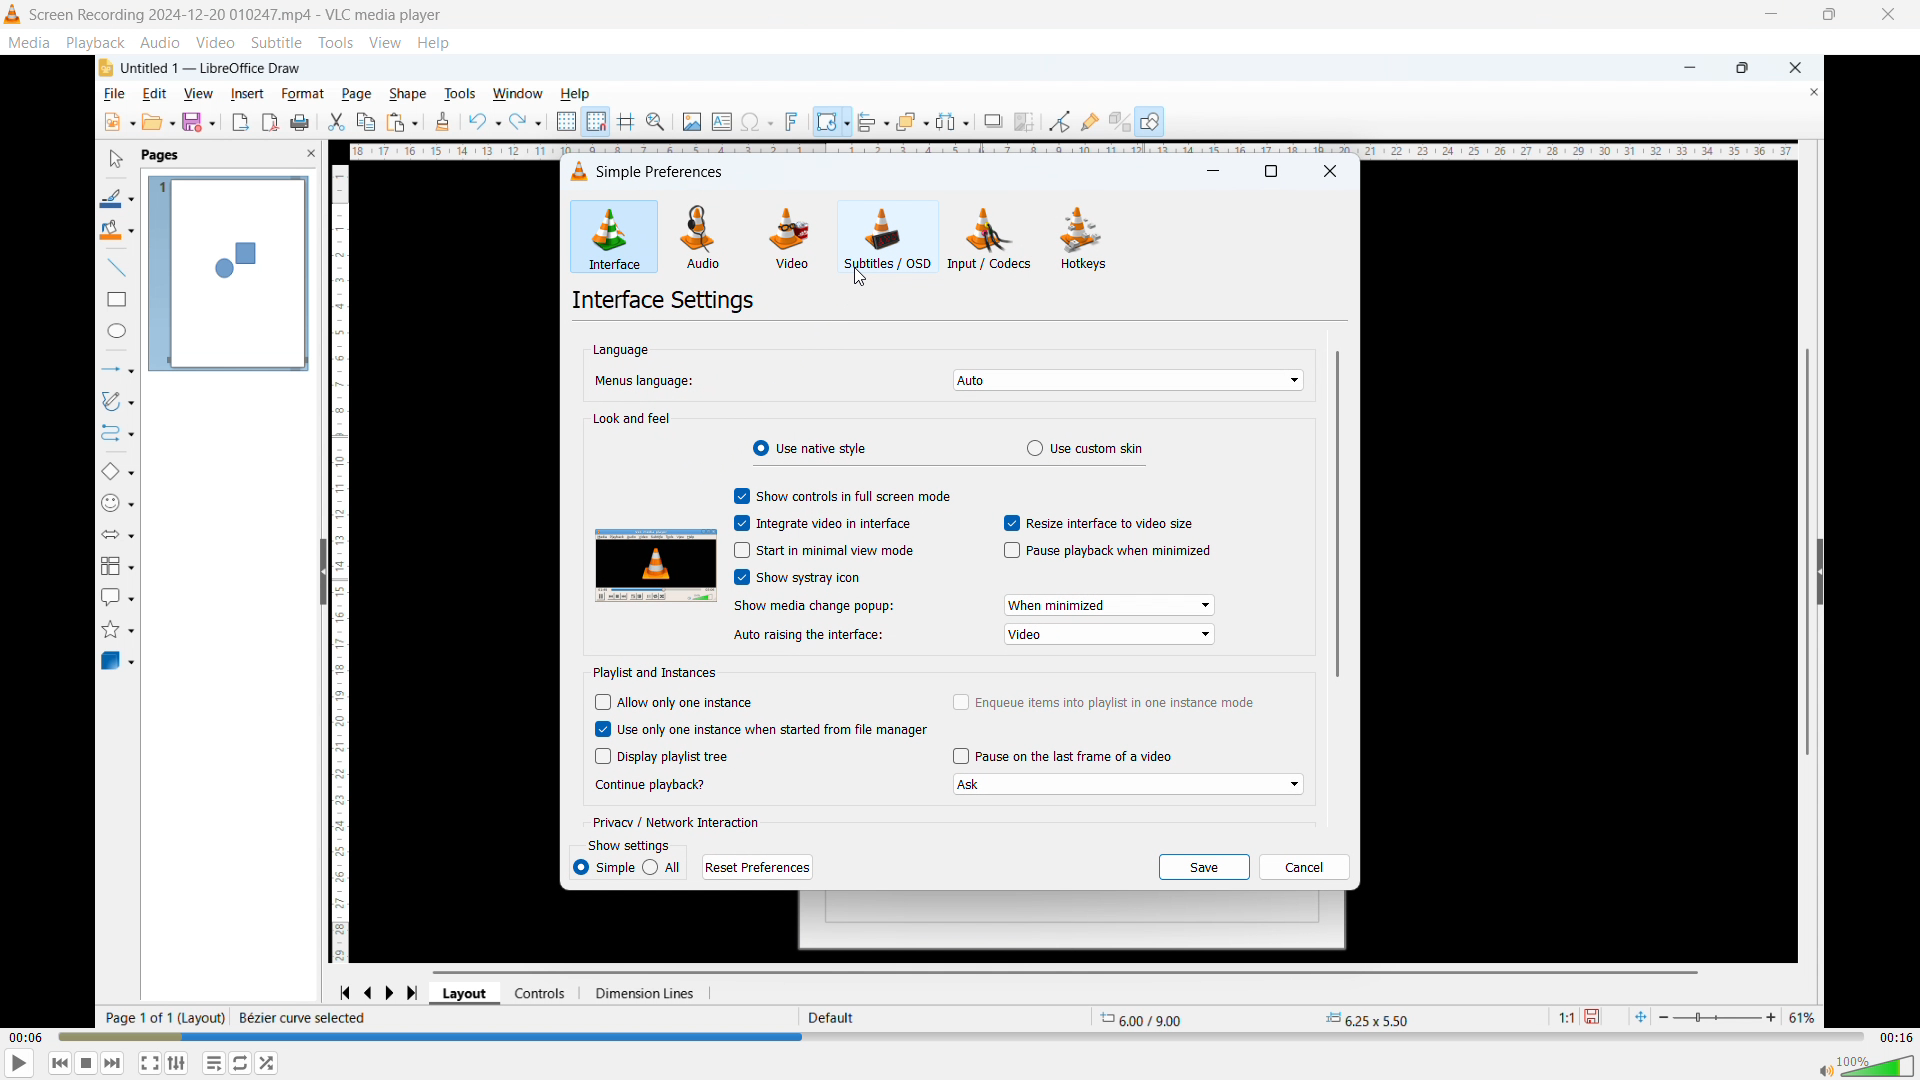 The height and width of the screenshot is (1080, 1920). Describe the element at coordinates (761, 729) in the screenshot. I see `Use only one instance when started from file manager ` at that location.